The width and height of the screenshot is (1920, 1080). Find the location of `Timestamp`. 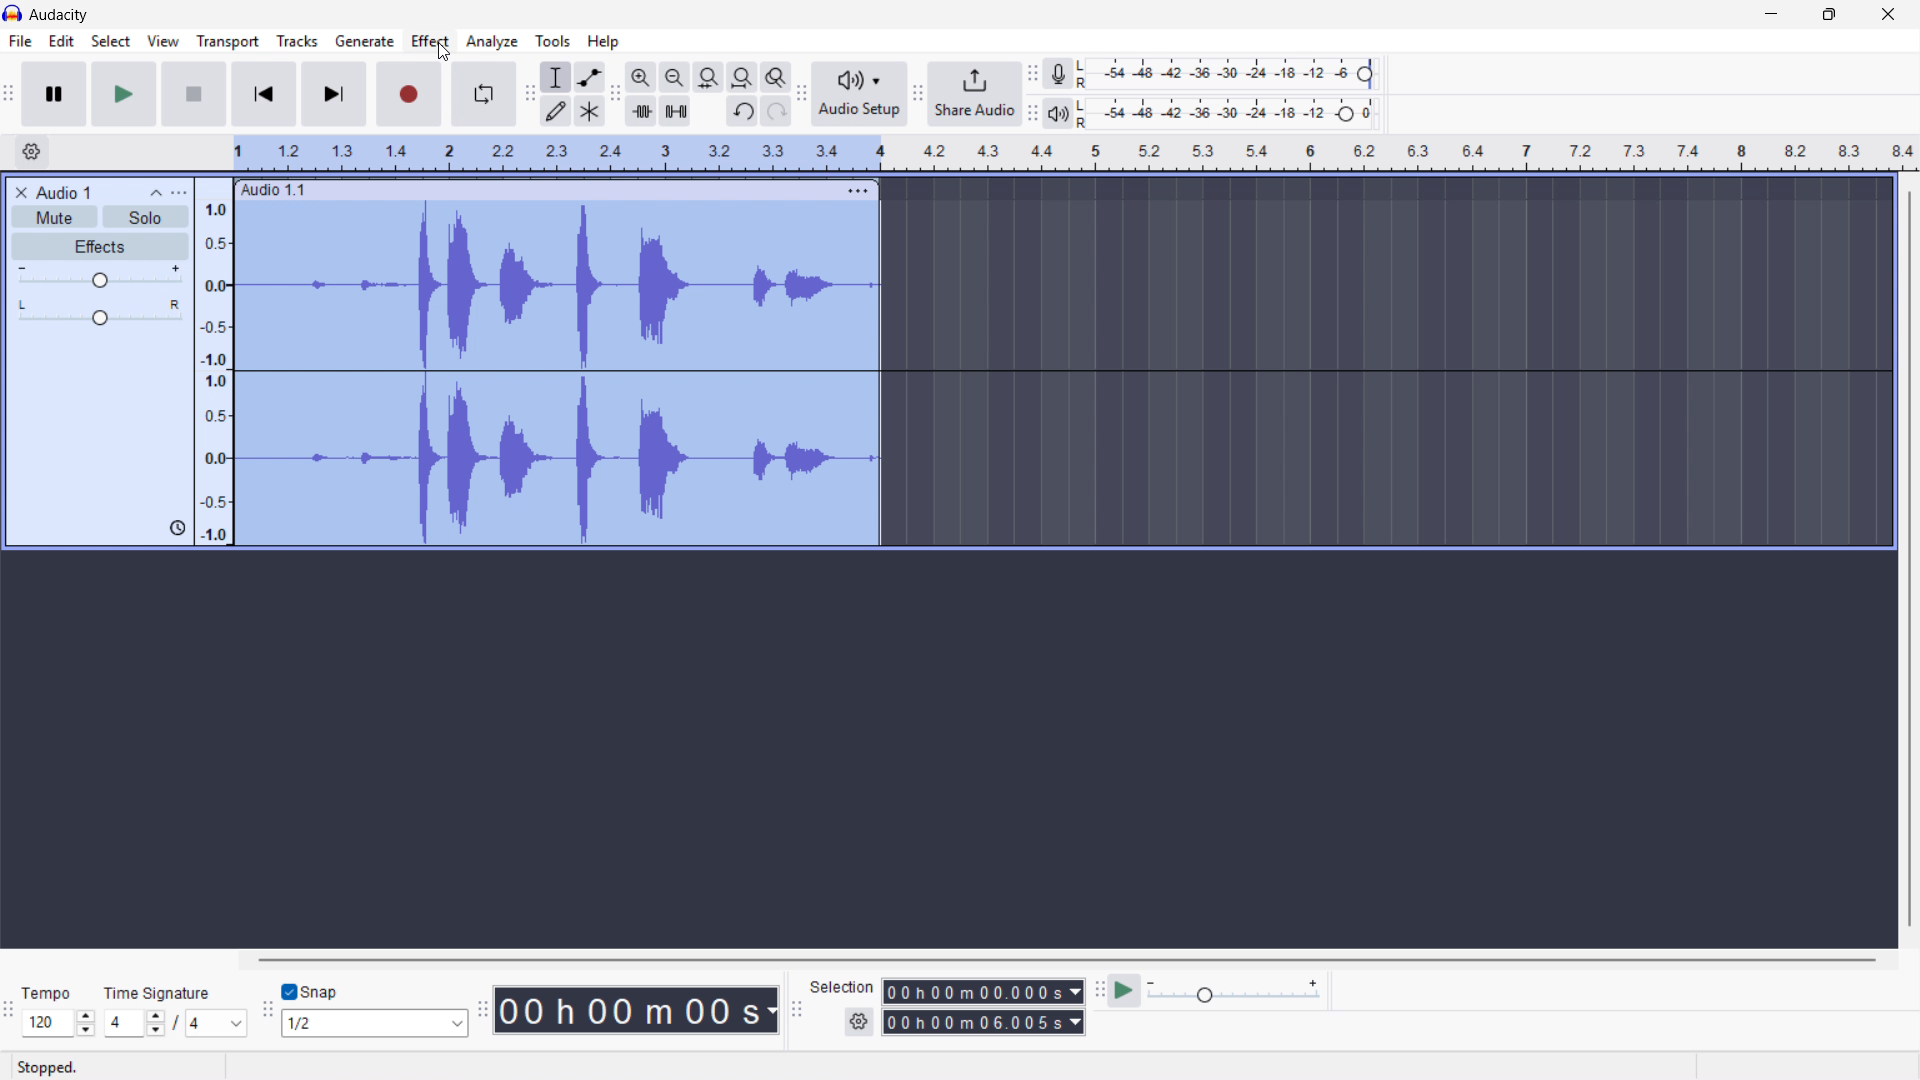

Timestamp is located at coordinates (637, 1010).